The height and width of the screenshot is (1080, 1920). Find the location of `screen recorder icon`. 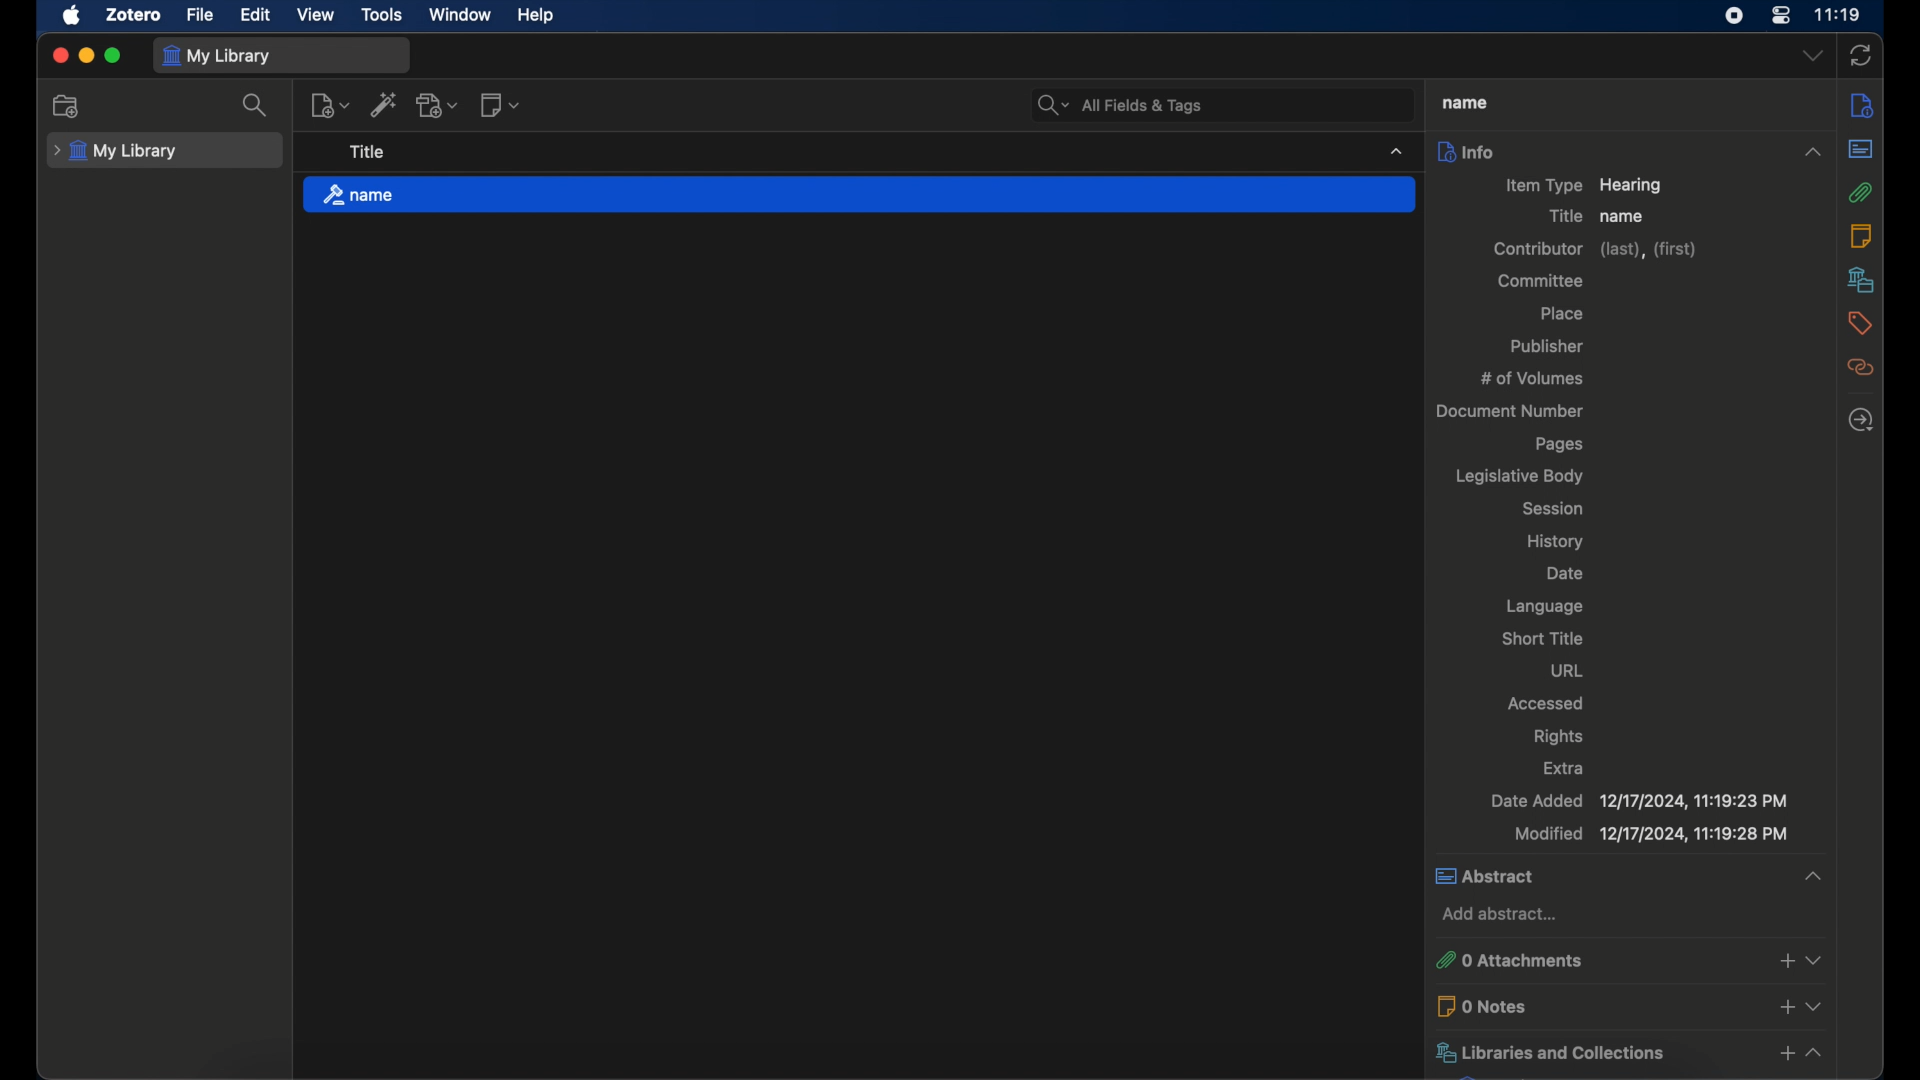

screen recorder icon is located at coordinates (1733, 15).